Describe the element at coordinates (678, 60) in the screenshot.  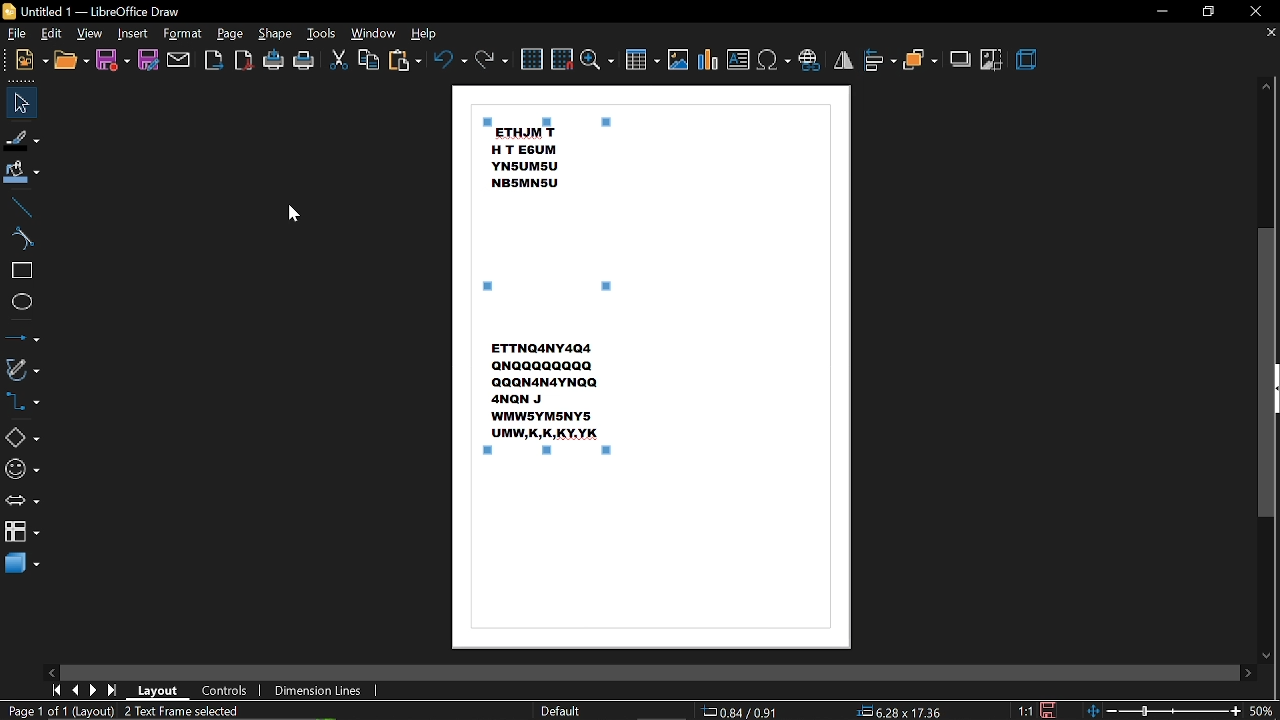
I see `insert image` at that location.